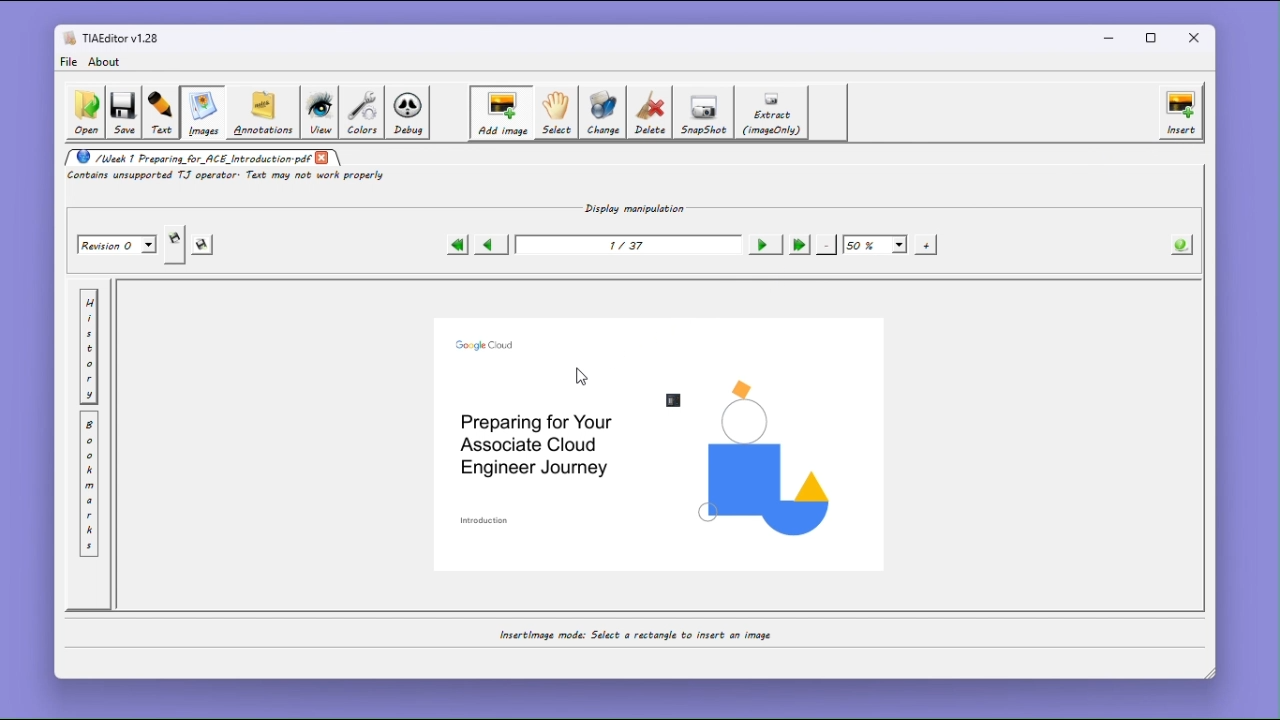  What do you see at coordinates (68, 62) in the screenshot?
I see `file` at bounding box center [68, 62].